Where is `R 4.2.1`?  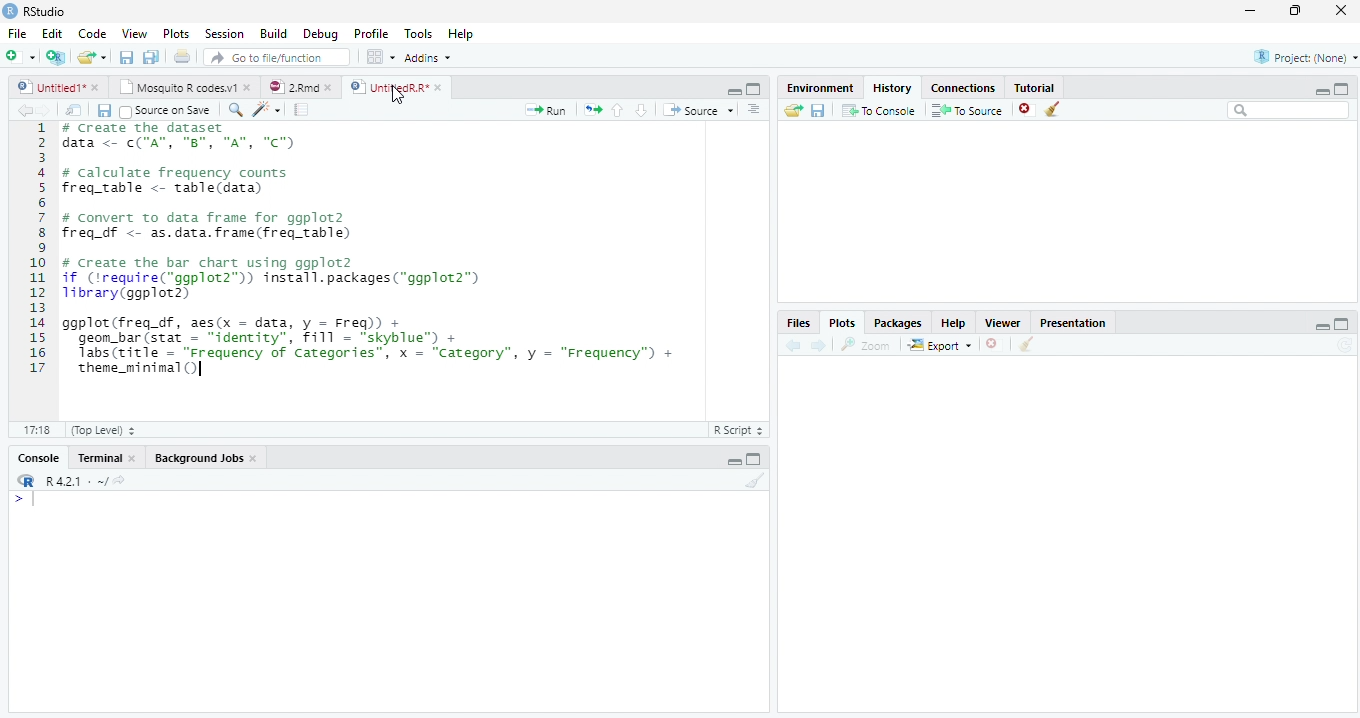 R 4.2.1 is located at coordinates (70, 482).